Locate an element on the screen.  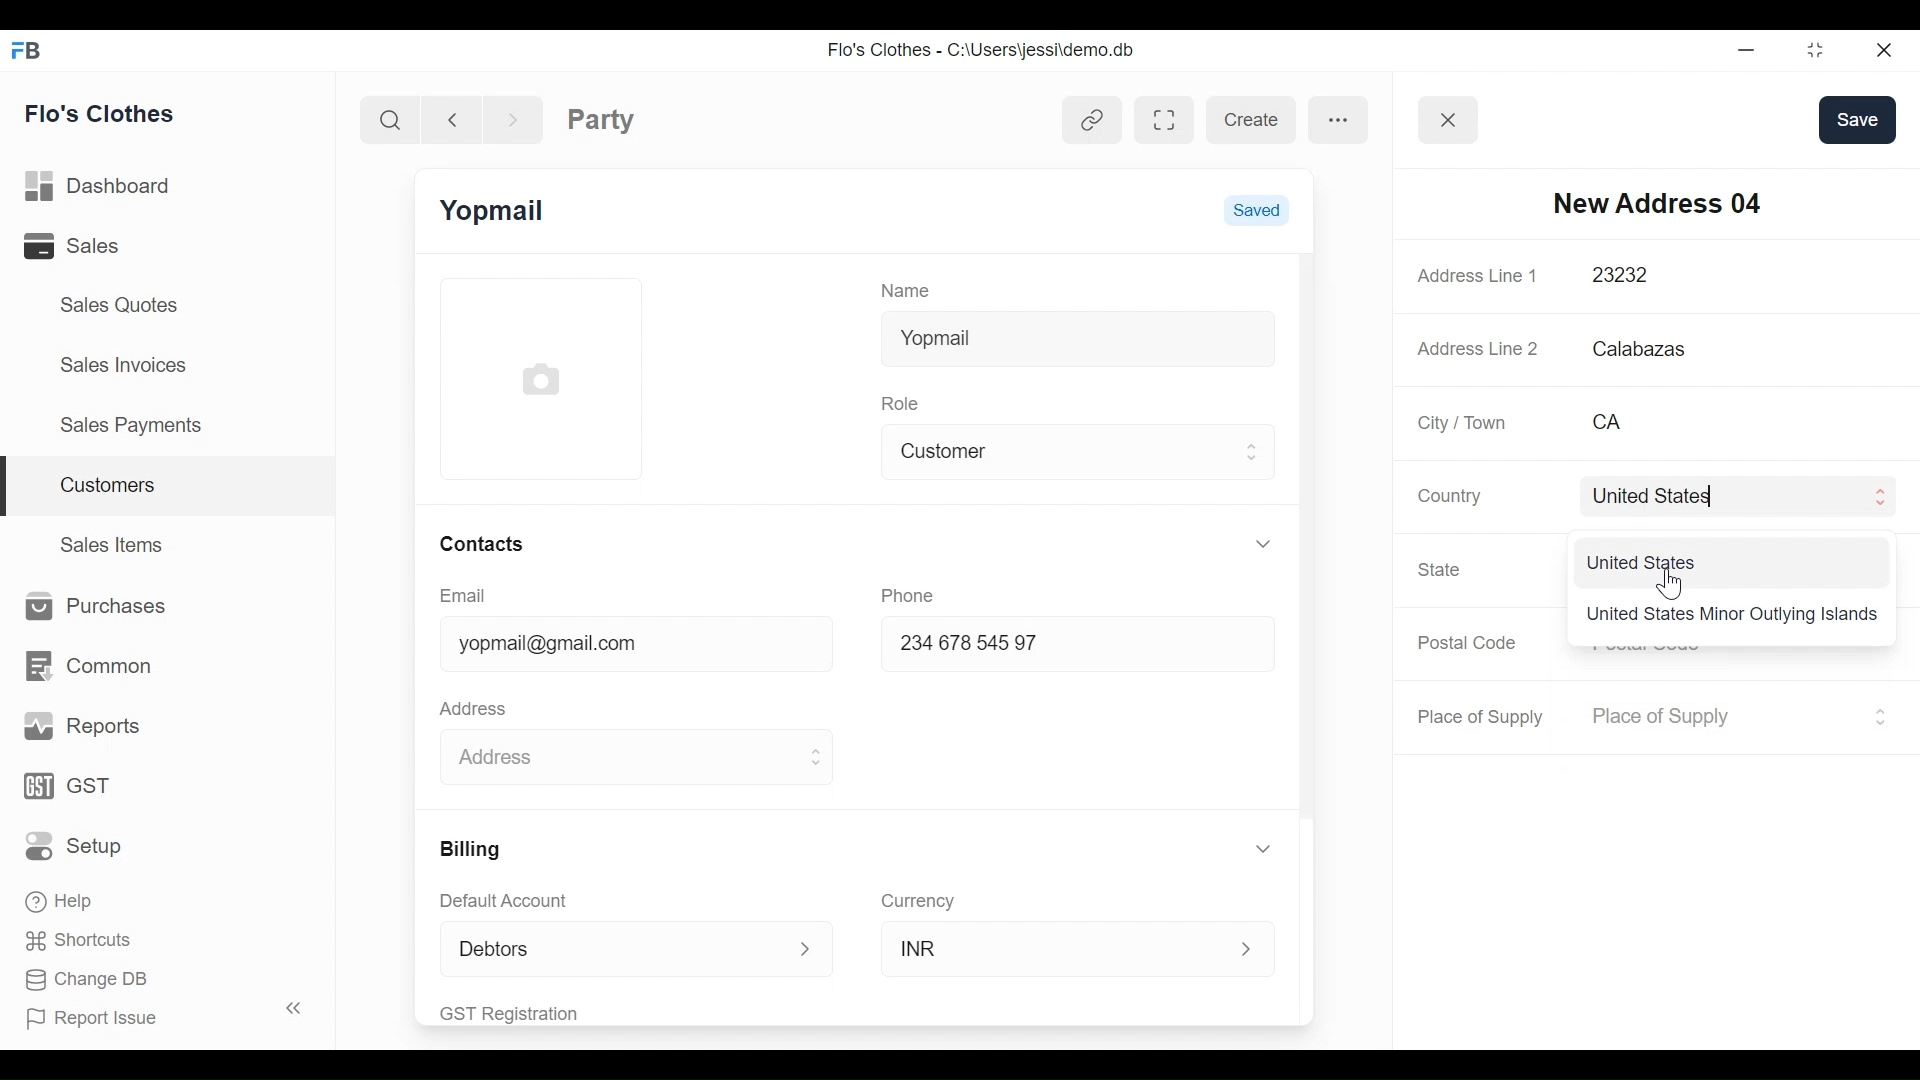
Expand is located at coordinates (1254, 451).